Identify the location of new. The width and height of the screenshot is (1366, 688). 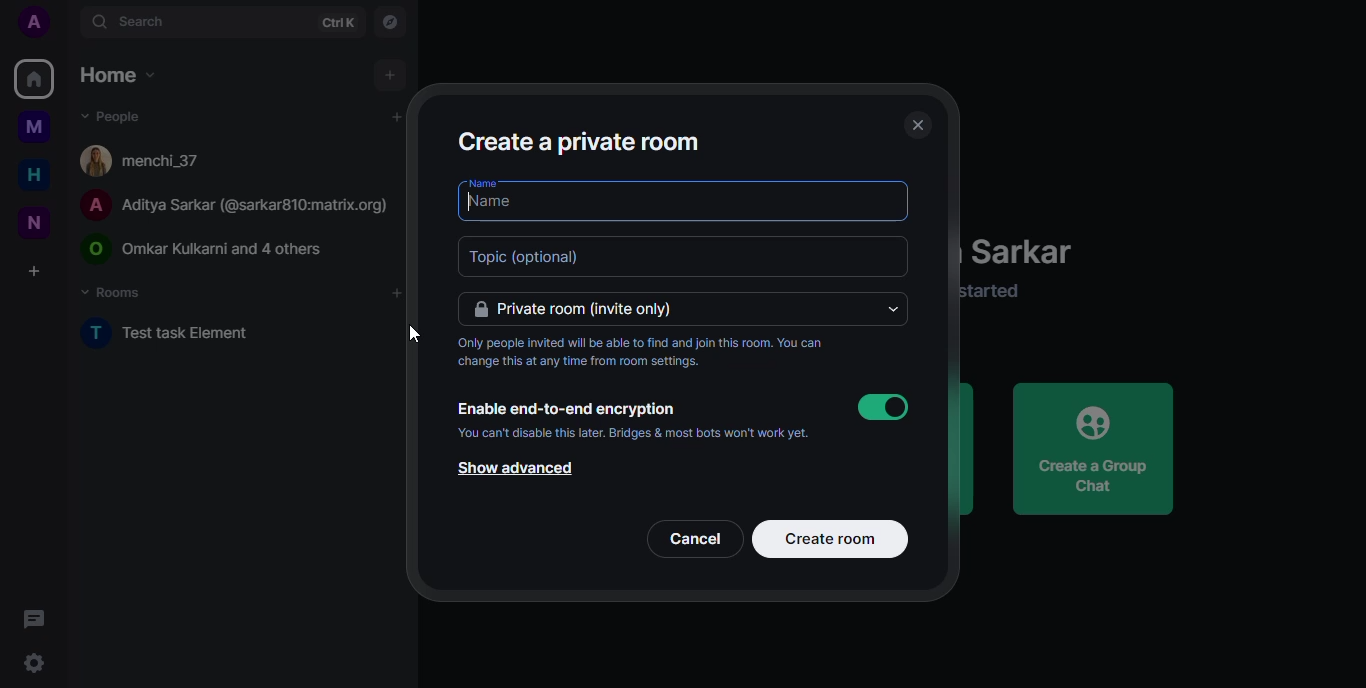
(31, 221).